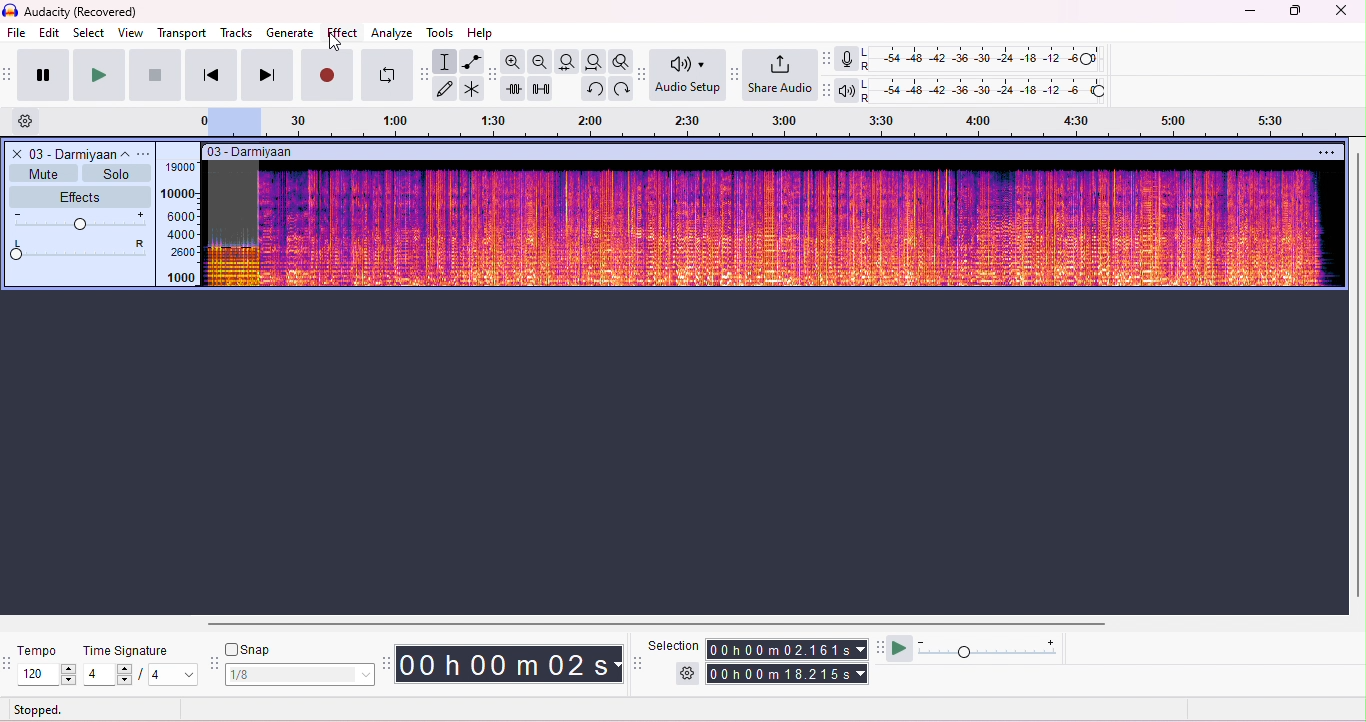  I want to click on transport, so click(182, 34).